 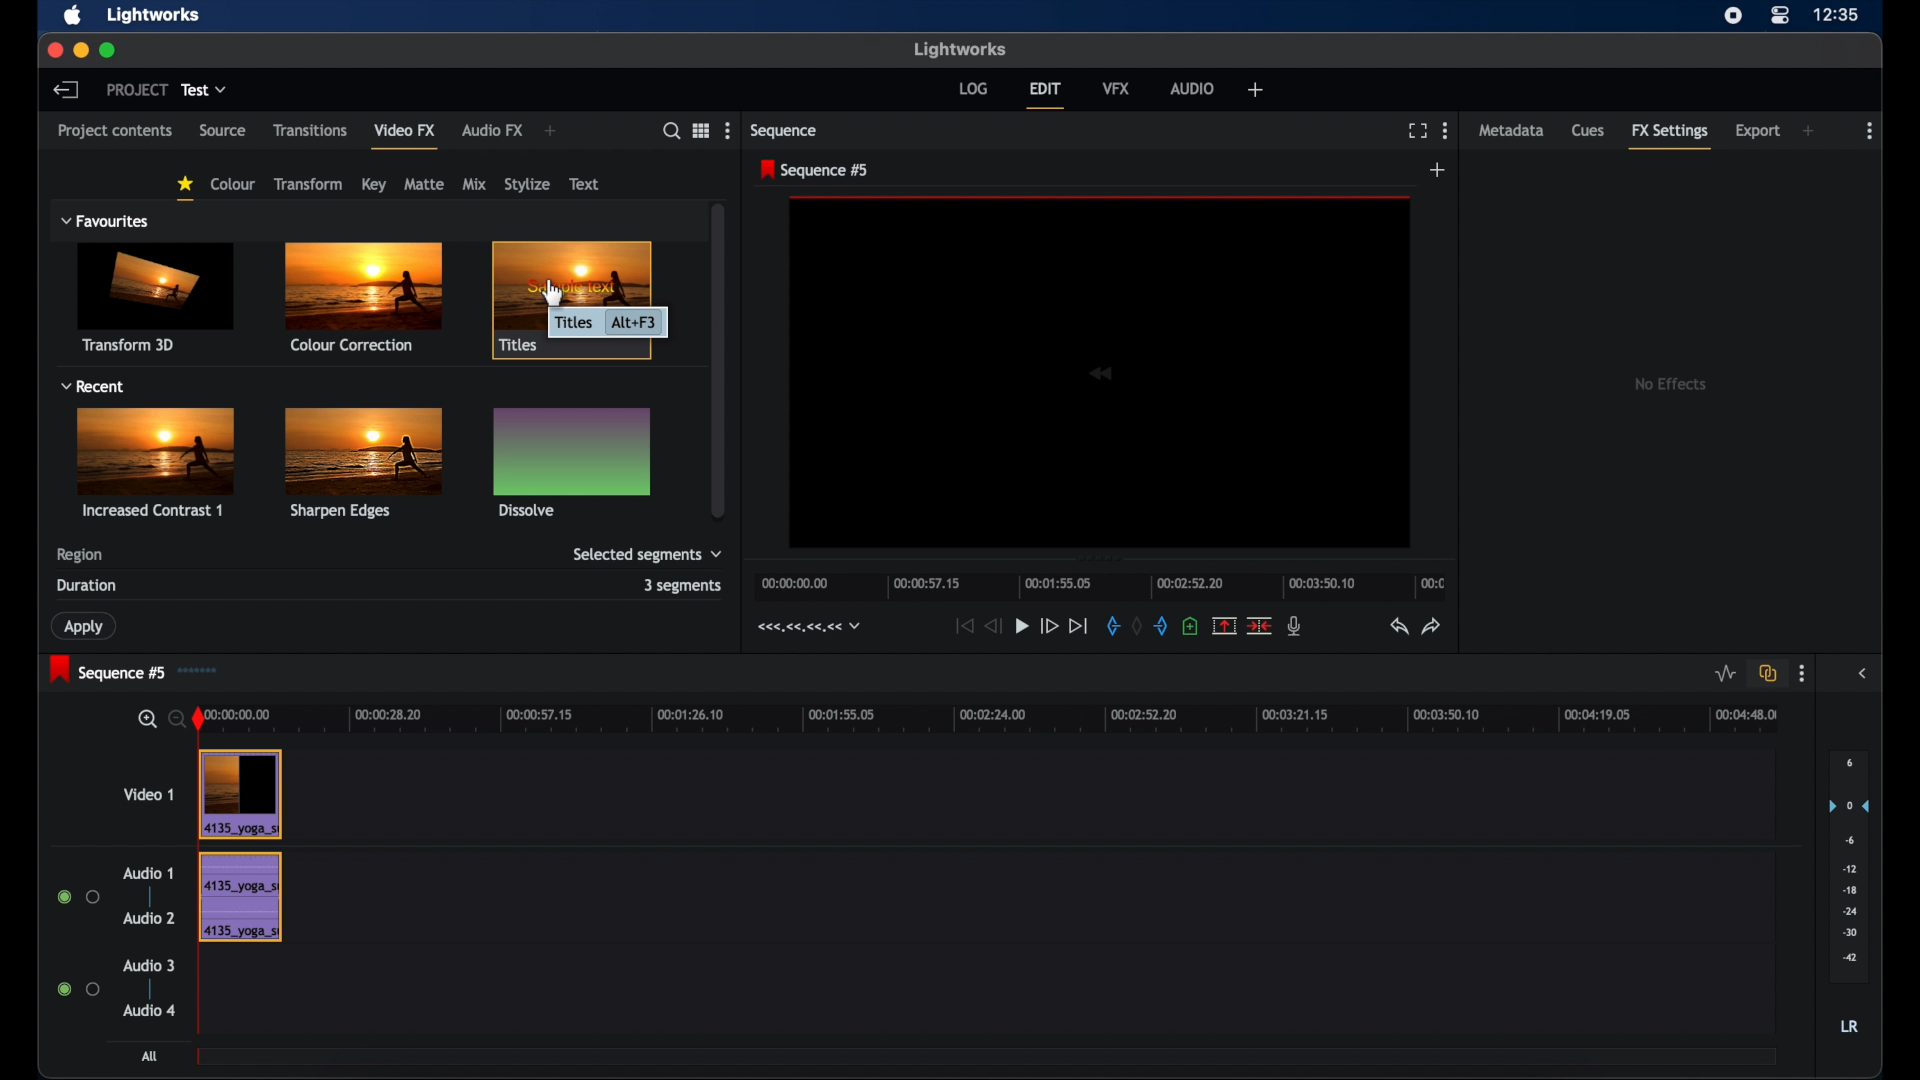 What do you see at coordinates (76, 989) in the screenshot?
I see `radio buttons` at bounding box center [76, 989].